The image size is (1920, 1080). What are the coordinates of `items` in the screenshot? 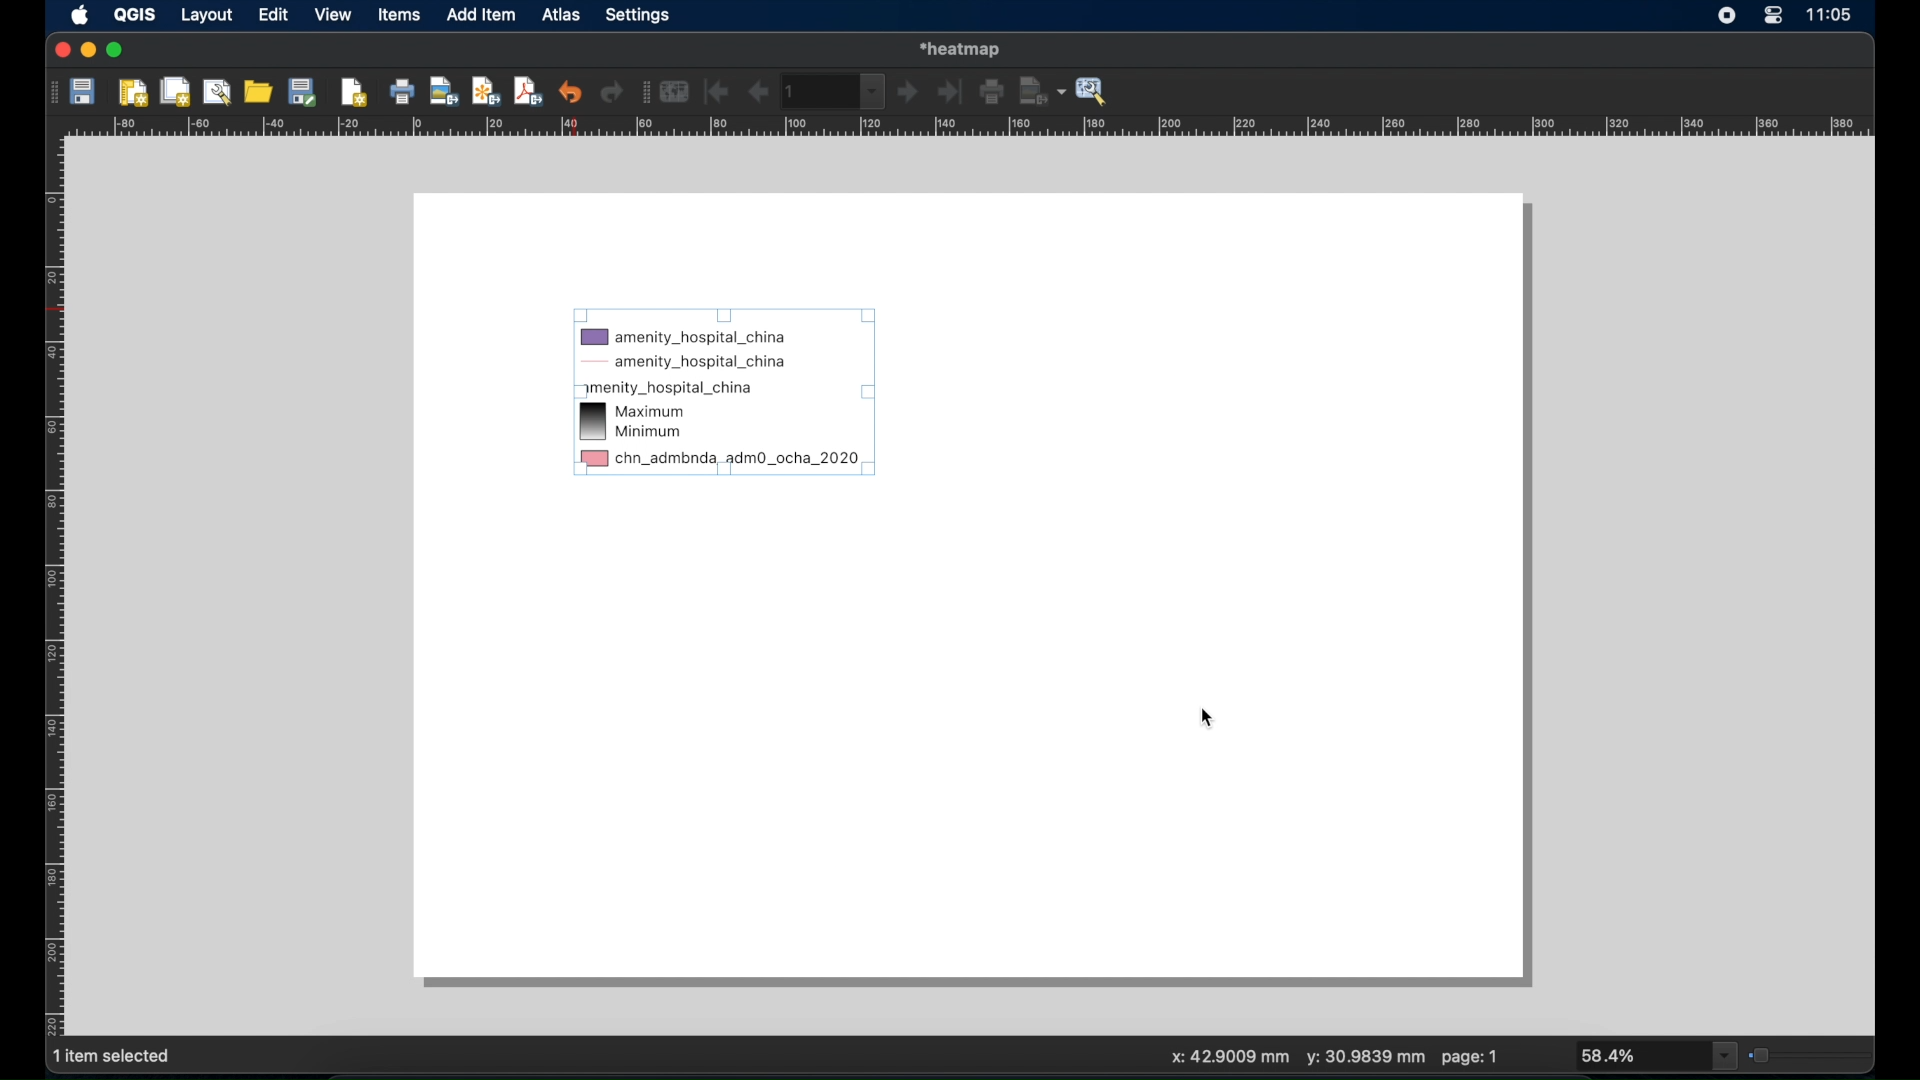 It's located at (399, 17).